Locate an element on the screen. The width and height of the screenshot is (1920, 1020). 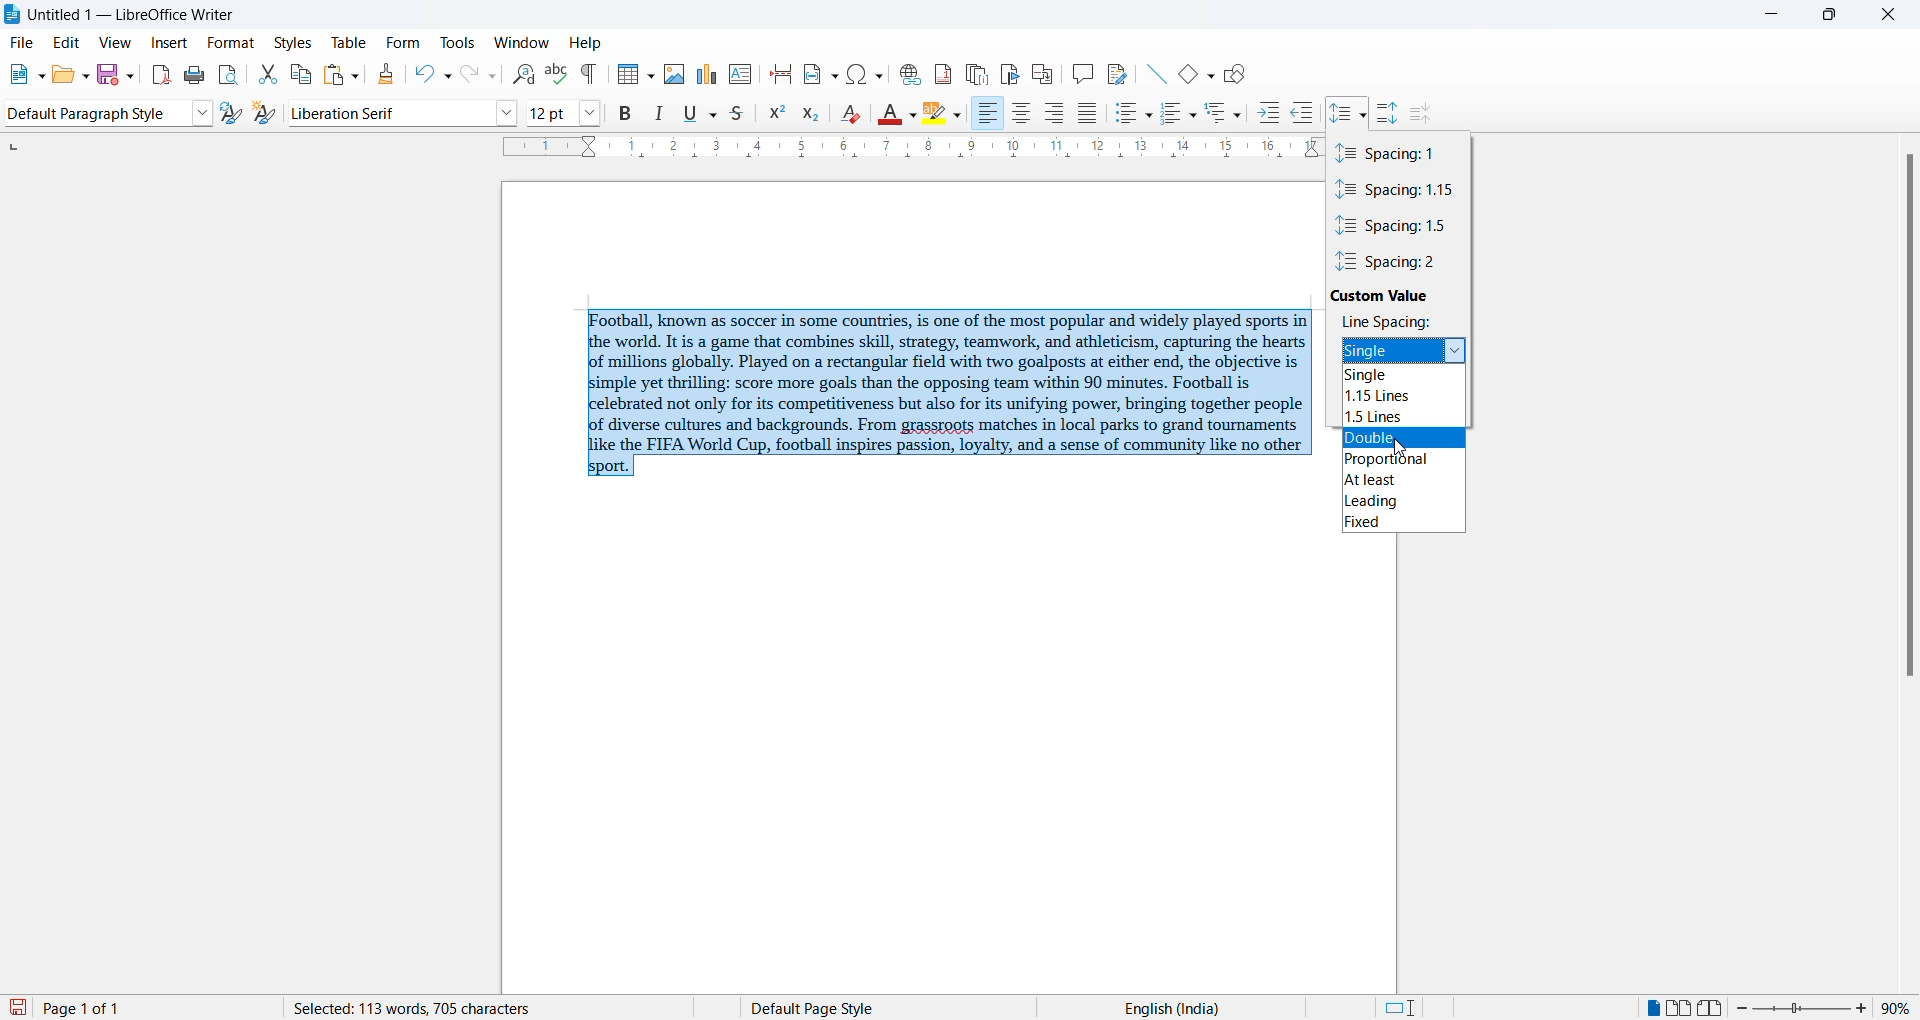
font name is located at coordinates (389, 112).